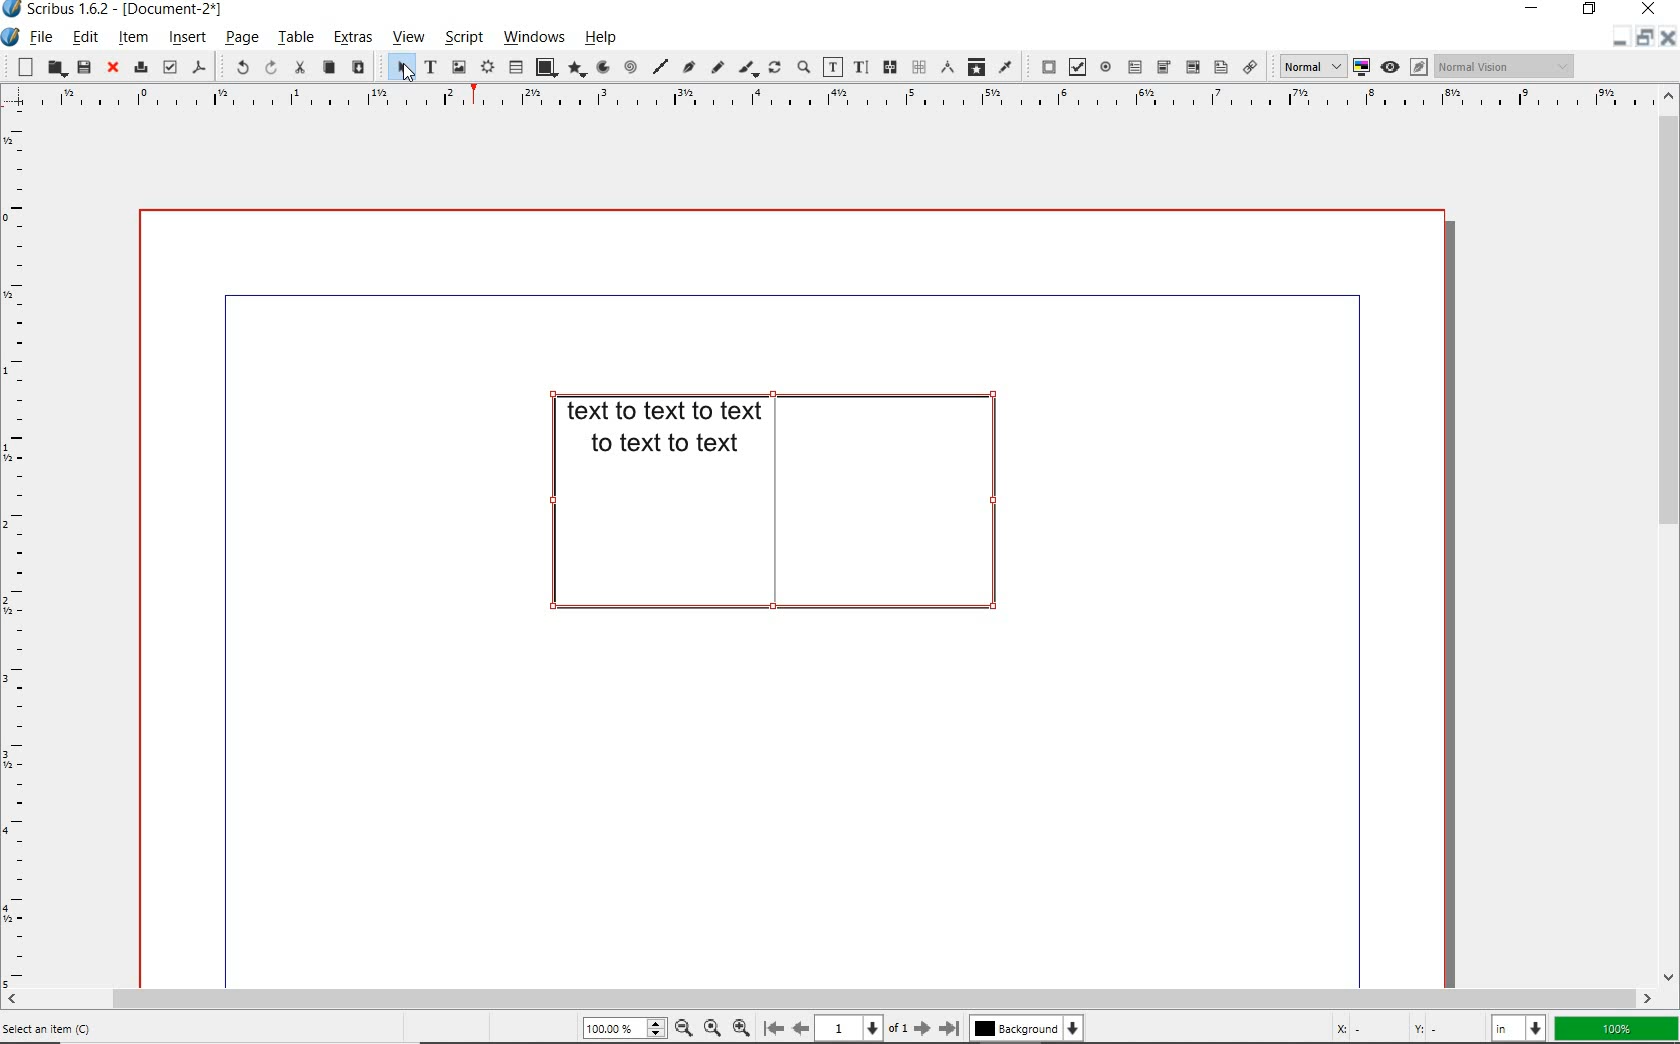  I want to click on print, so click(140, 68).